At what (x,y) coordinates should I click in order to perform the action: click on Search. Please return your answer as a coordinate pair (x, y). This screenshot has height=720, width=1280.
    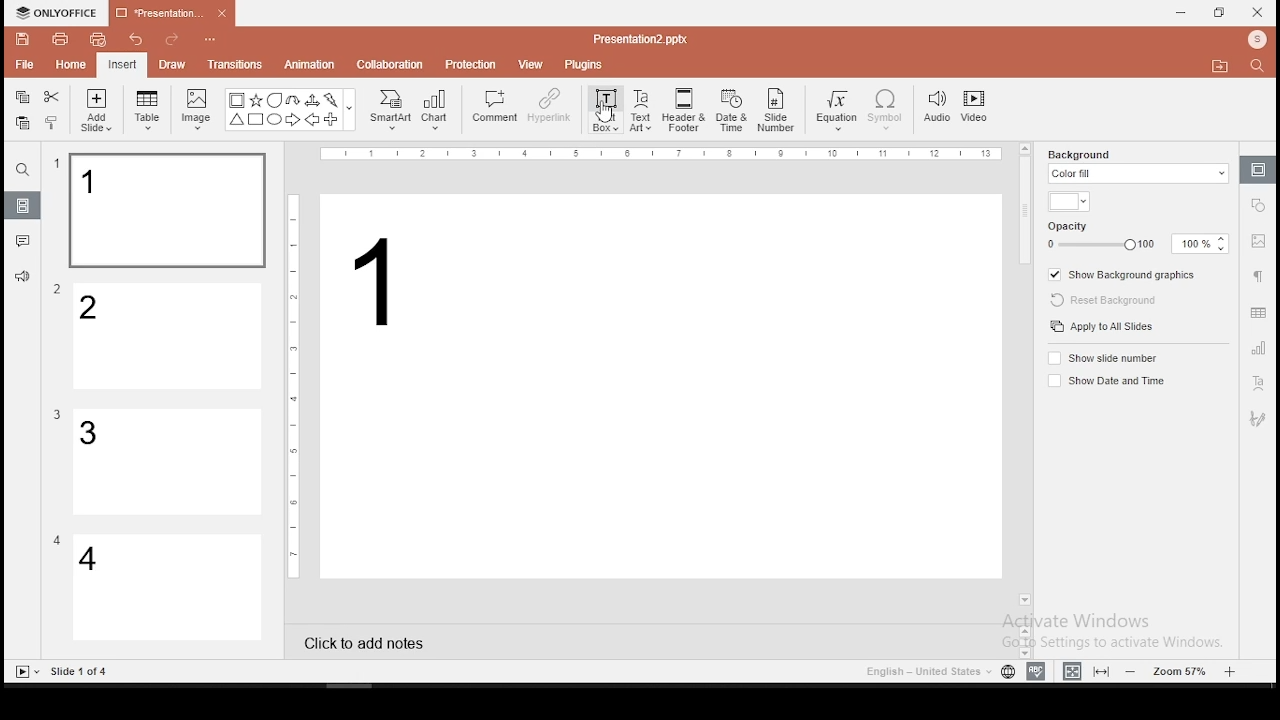
    Looking at the image, I should click on (1263, 67).